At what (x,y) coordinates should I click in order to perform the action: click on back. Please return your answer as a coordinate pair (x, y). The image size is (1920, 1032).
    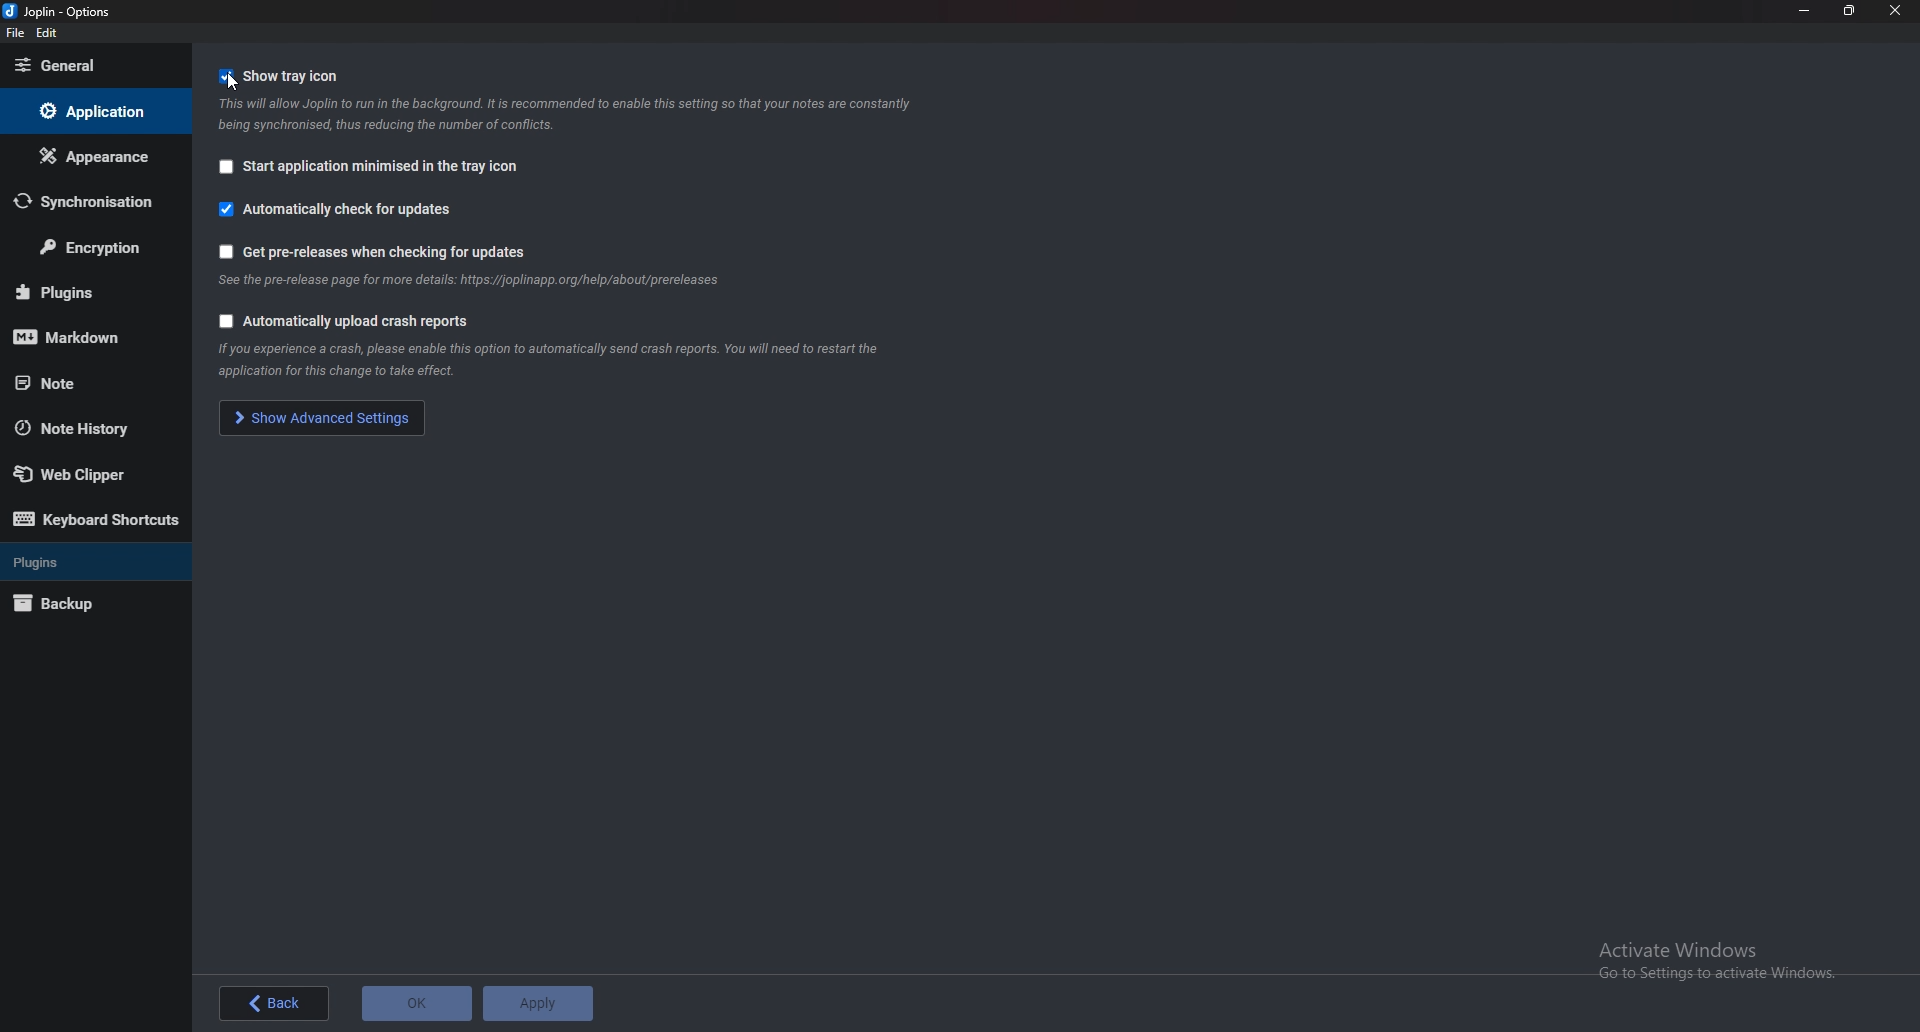
    Looking at the image, I should click on (275, 1003).